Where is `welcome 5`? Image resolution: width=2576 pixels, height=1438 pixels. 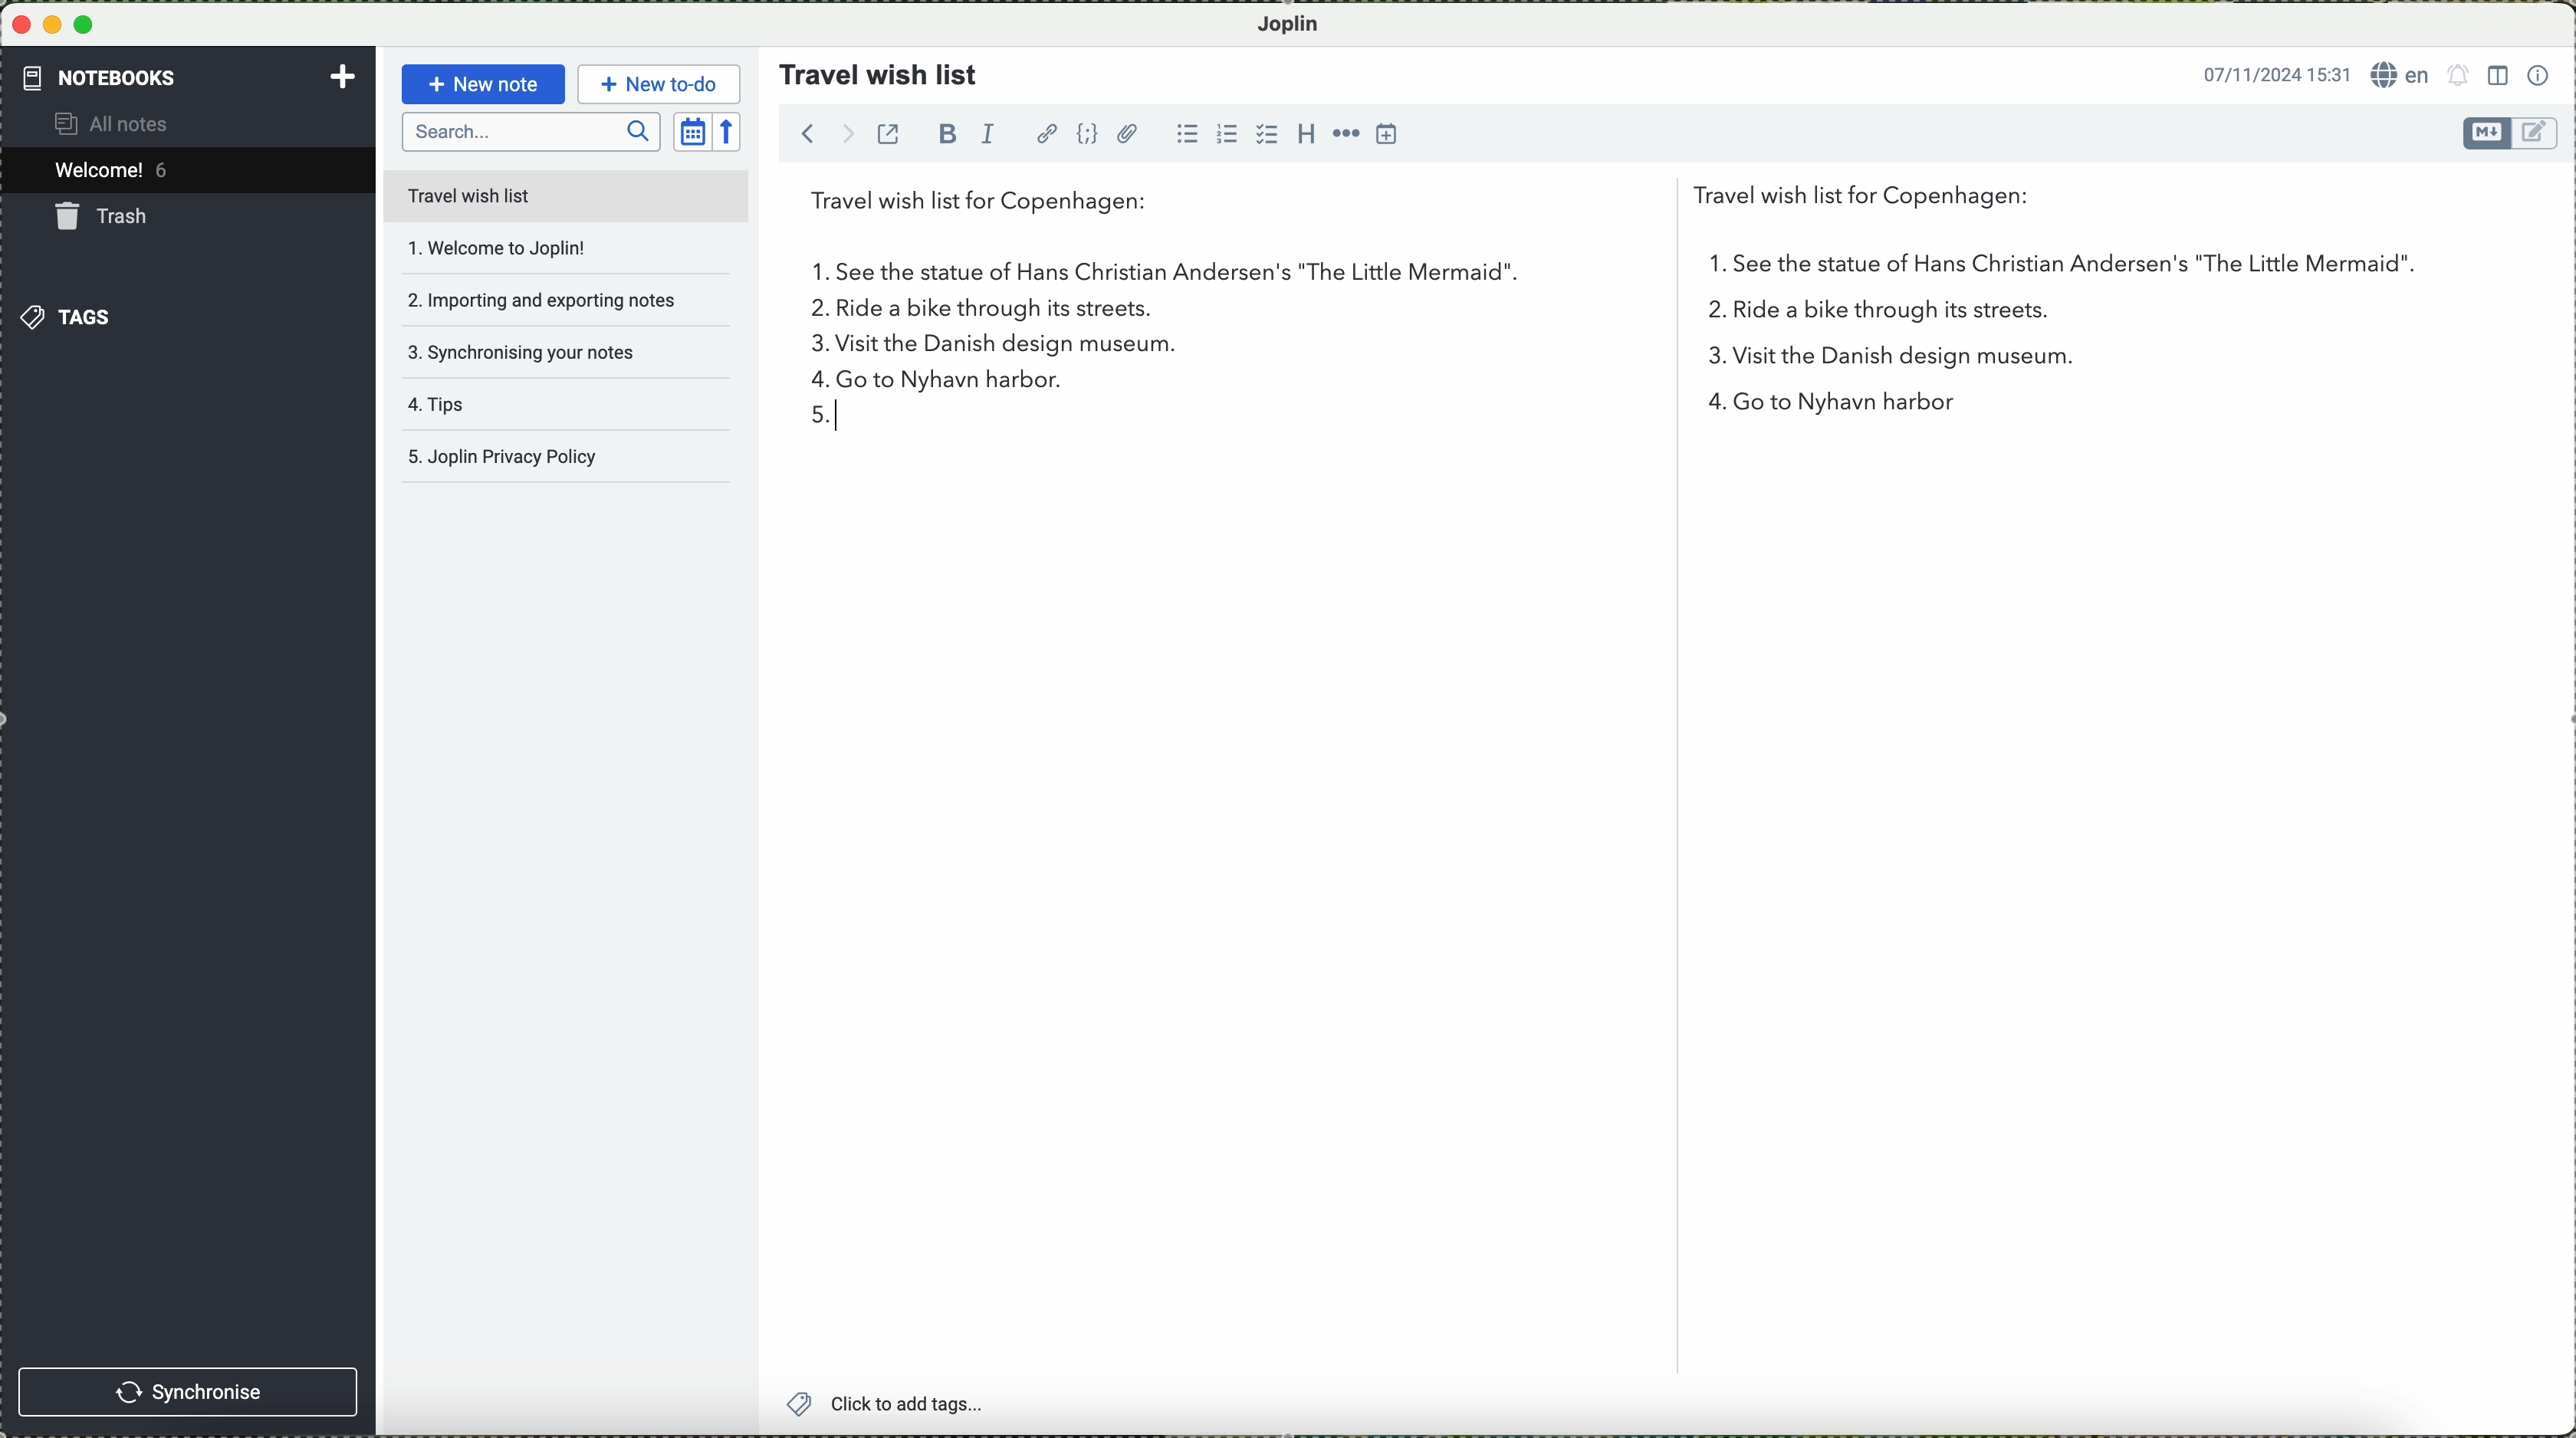
welcome 5 is located at coordinates (117, 173).